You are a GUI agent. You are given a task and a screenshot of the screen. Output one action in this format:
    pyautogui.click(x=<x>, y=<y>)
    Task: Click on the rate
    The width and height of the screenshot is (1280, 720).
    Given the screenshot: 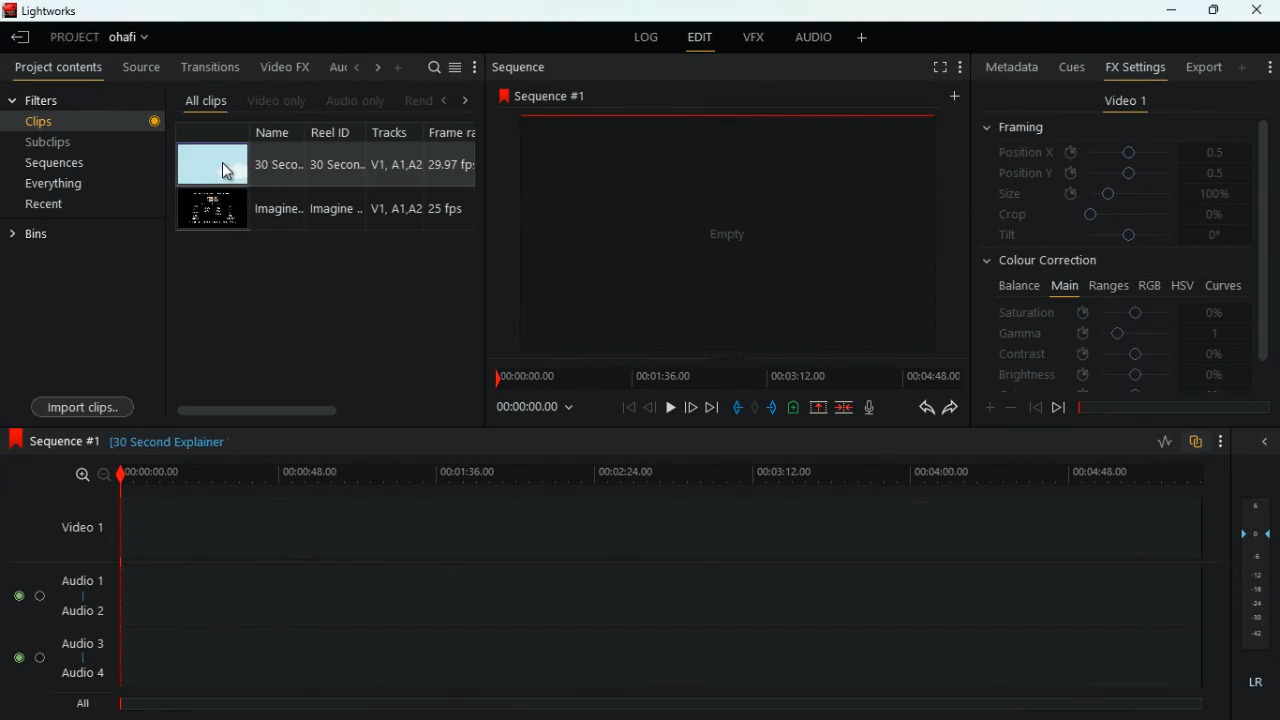 What is the action you would take?
    pyautogui.click(x=1161, y=444)
    